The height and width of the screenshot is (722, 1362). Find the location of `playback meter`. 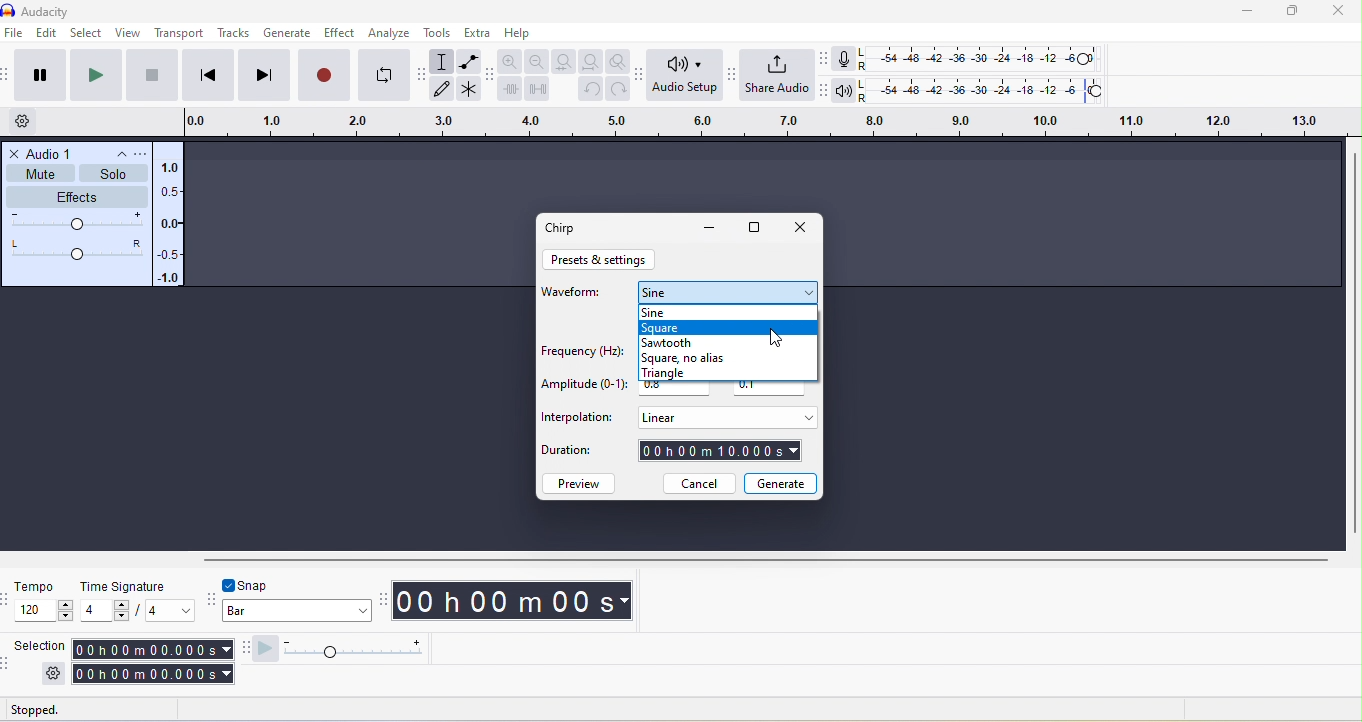

playback meter is located at coordinates (847, 91).